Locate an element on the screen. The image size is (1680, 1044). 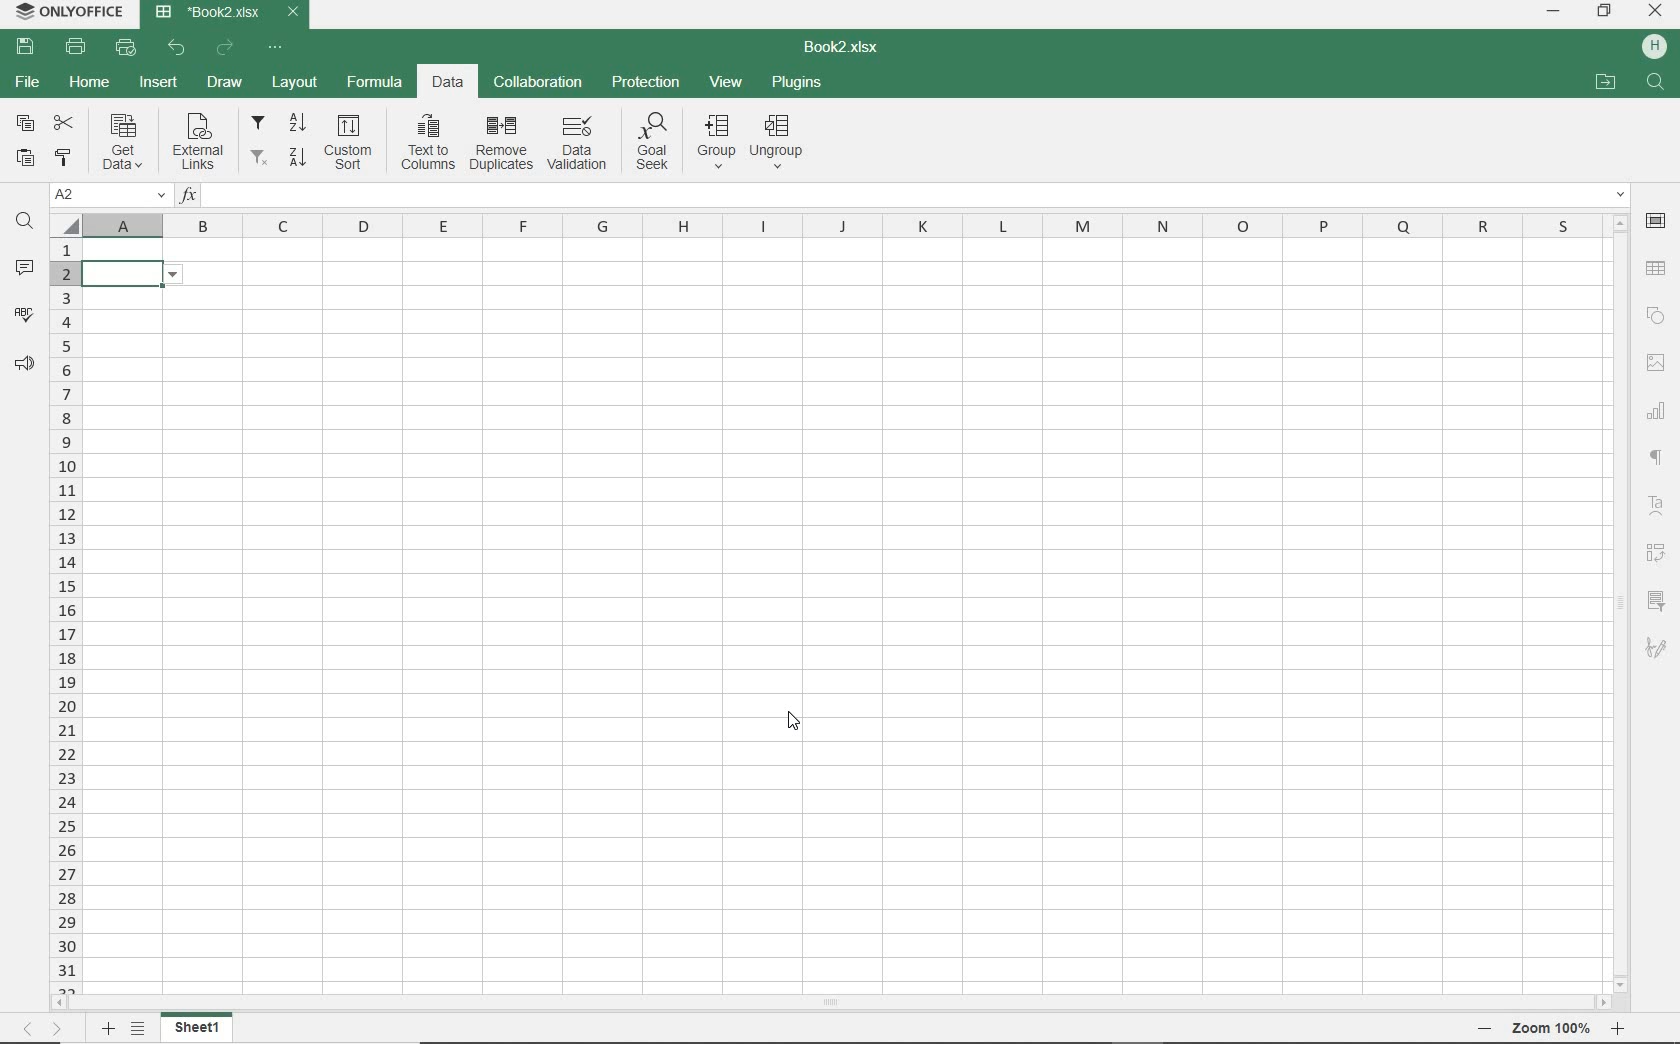
CELL SETTINGS is located at coordinates (1656, 221).